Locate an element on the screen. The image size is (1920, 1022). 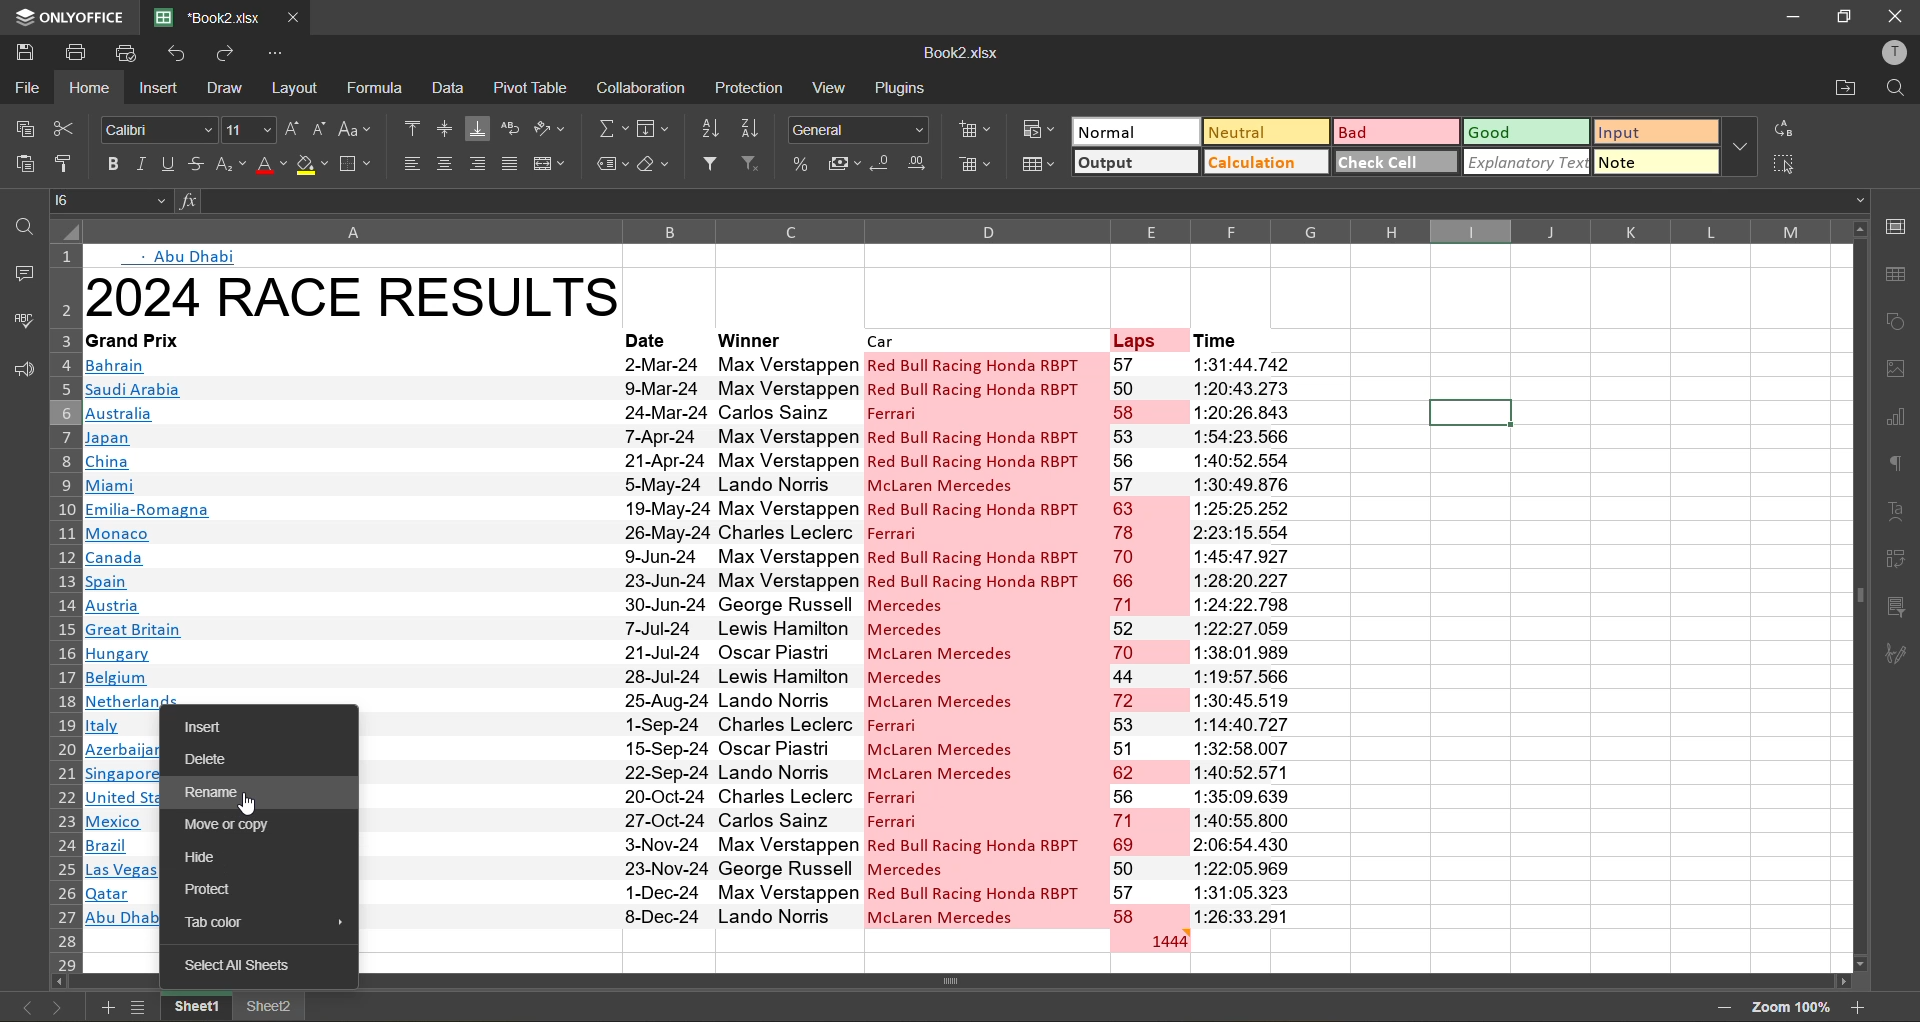
bold is located at coordinates (108, 164).